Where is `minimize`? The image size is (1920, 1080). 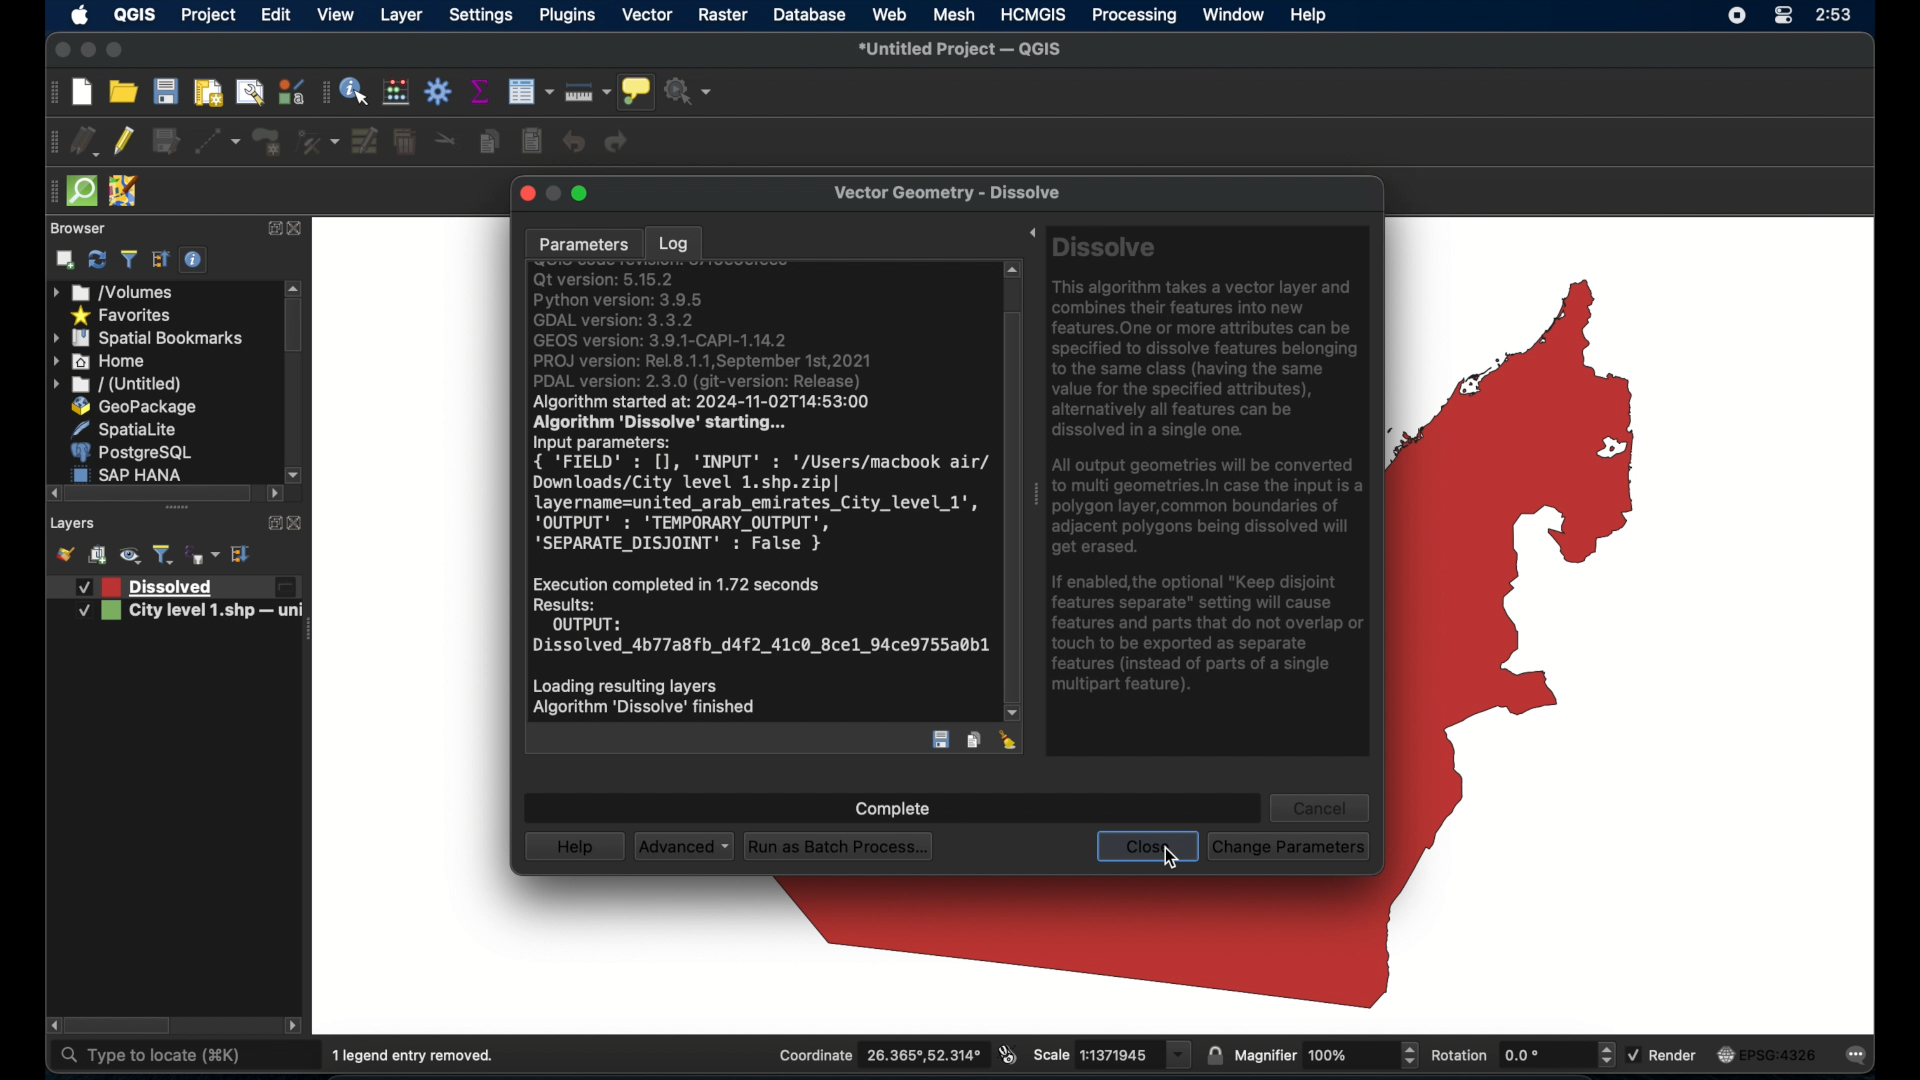
minimize is located at coordinates (86, 51).